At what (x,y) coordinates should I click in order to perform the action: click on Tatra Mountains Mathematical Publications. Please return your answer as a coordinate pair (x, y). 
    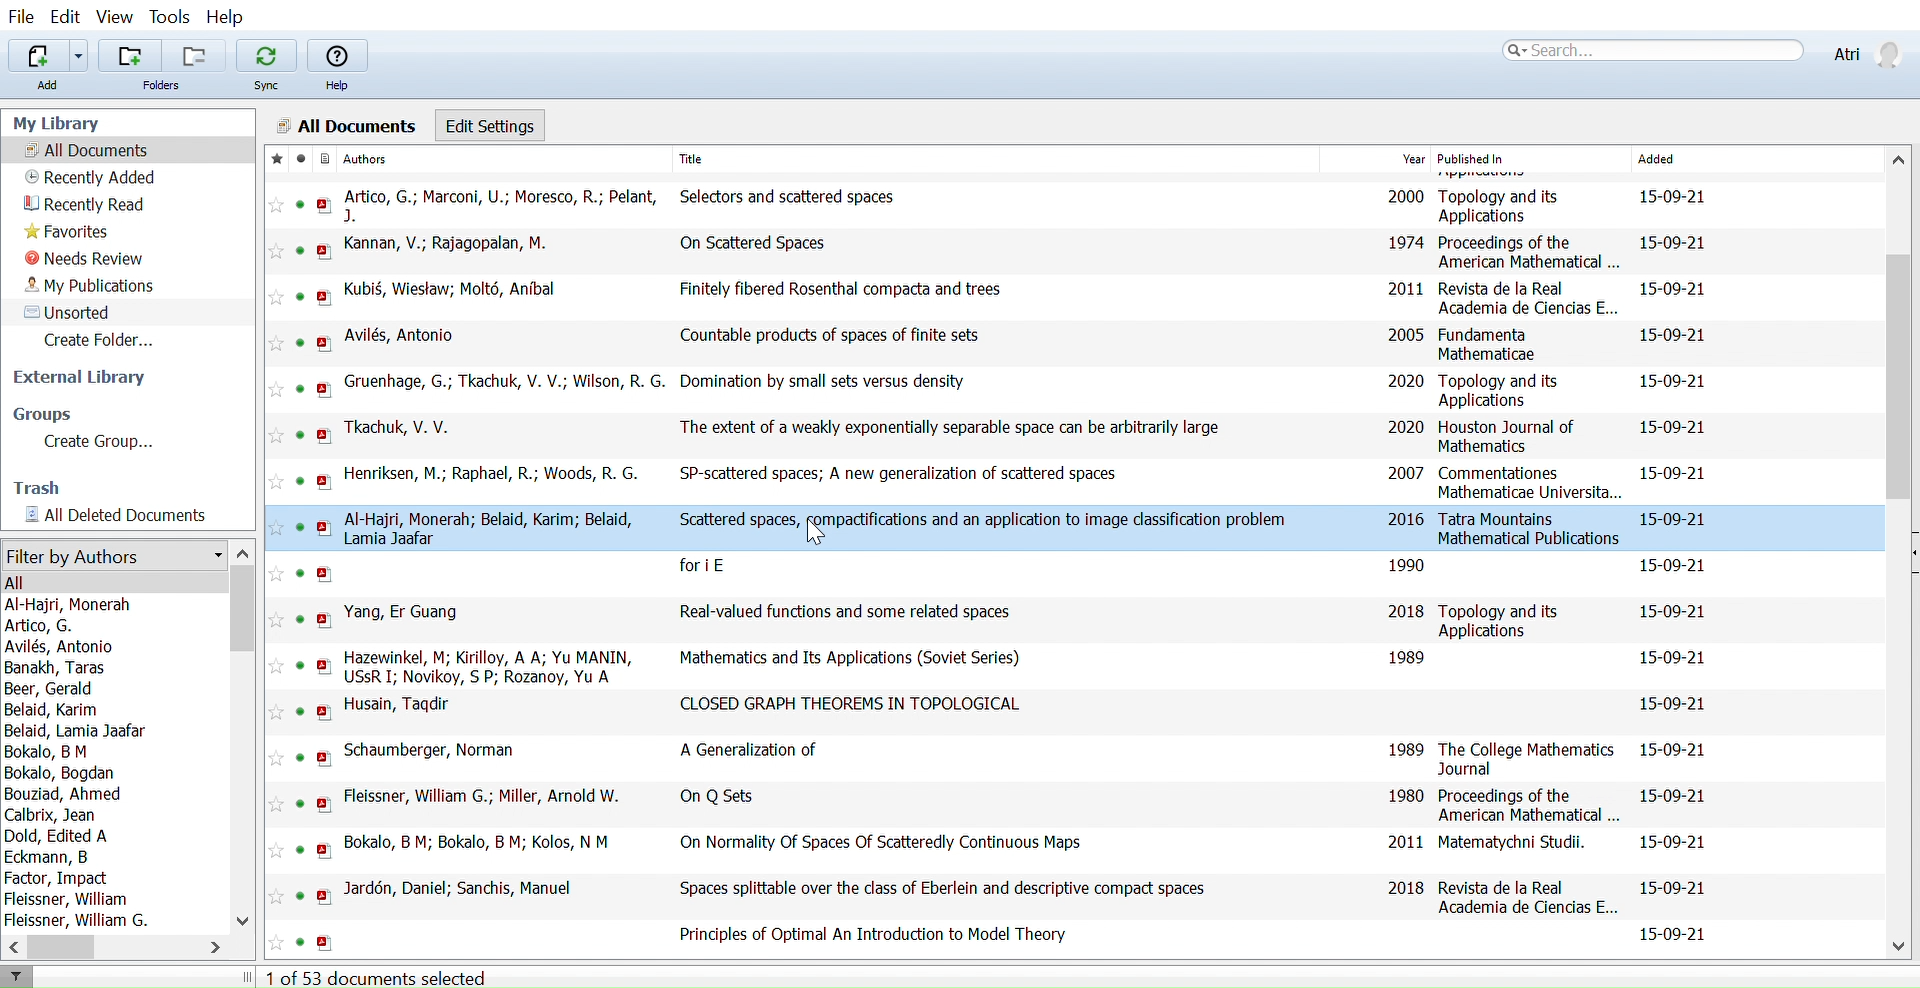
    Looking at the image, I should click on (1529, 529).